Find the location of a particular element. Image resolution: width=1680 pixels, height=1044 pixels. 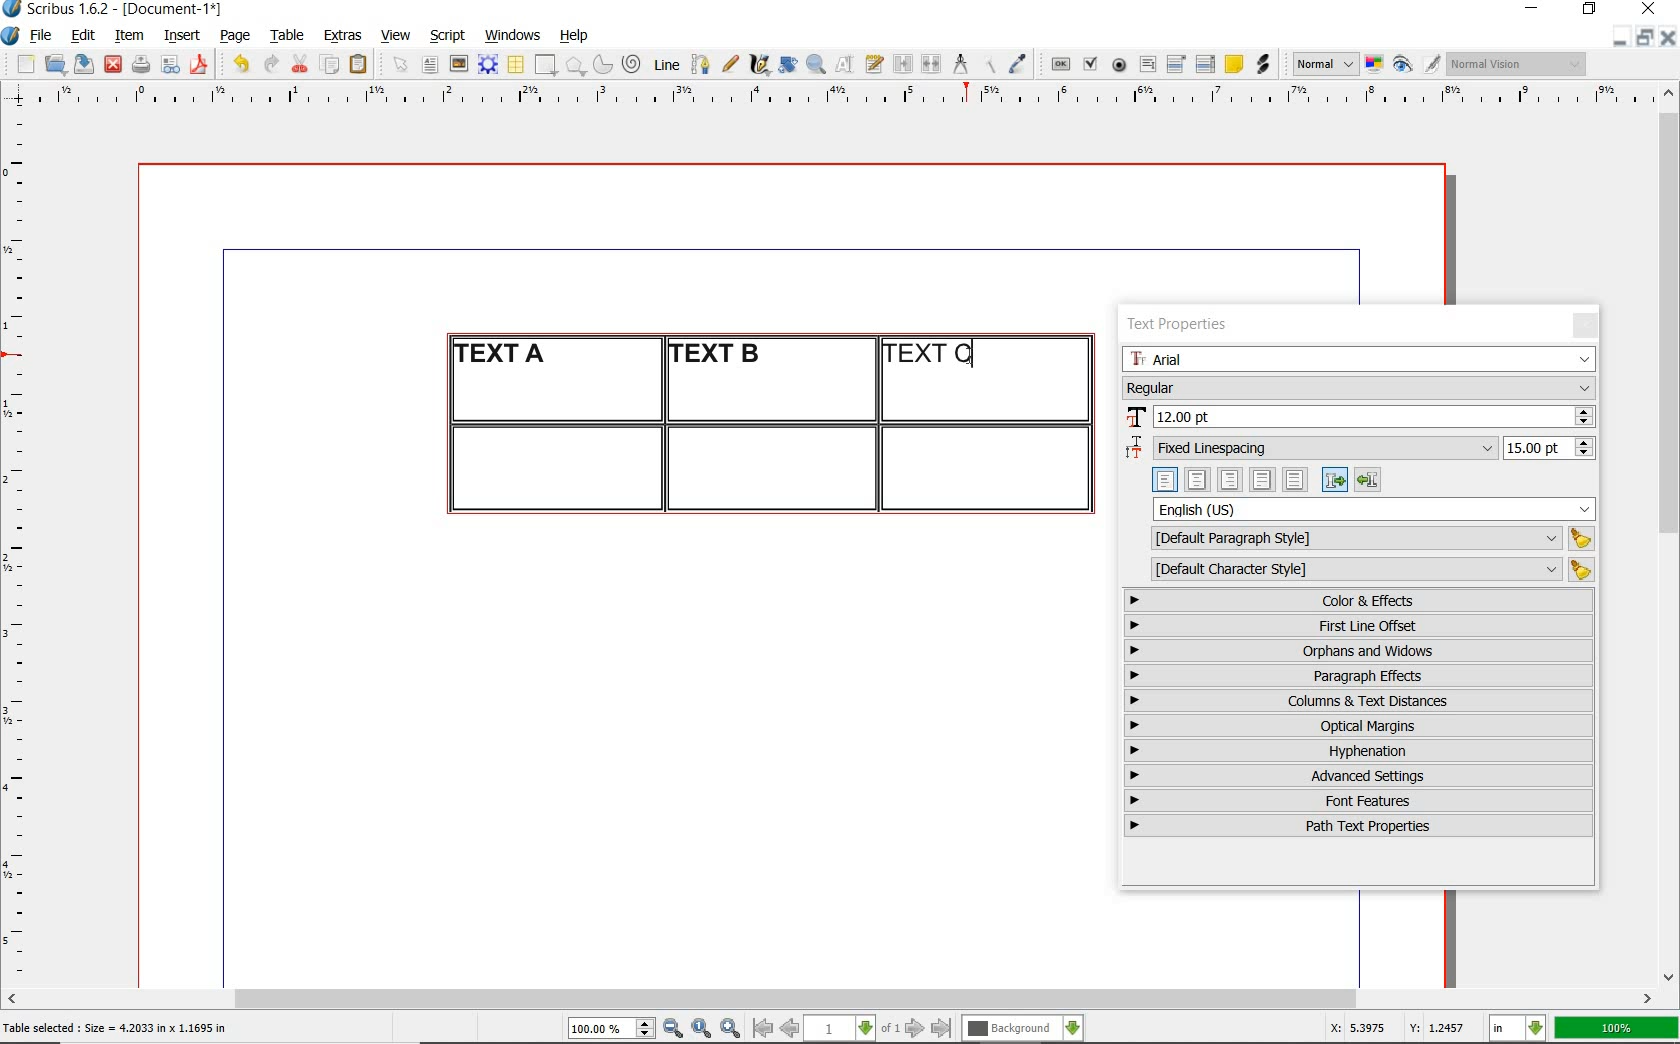

table is located at coordinates (288, 36).